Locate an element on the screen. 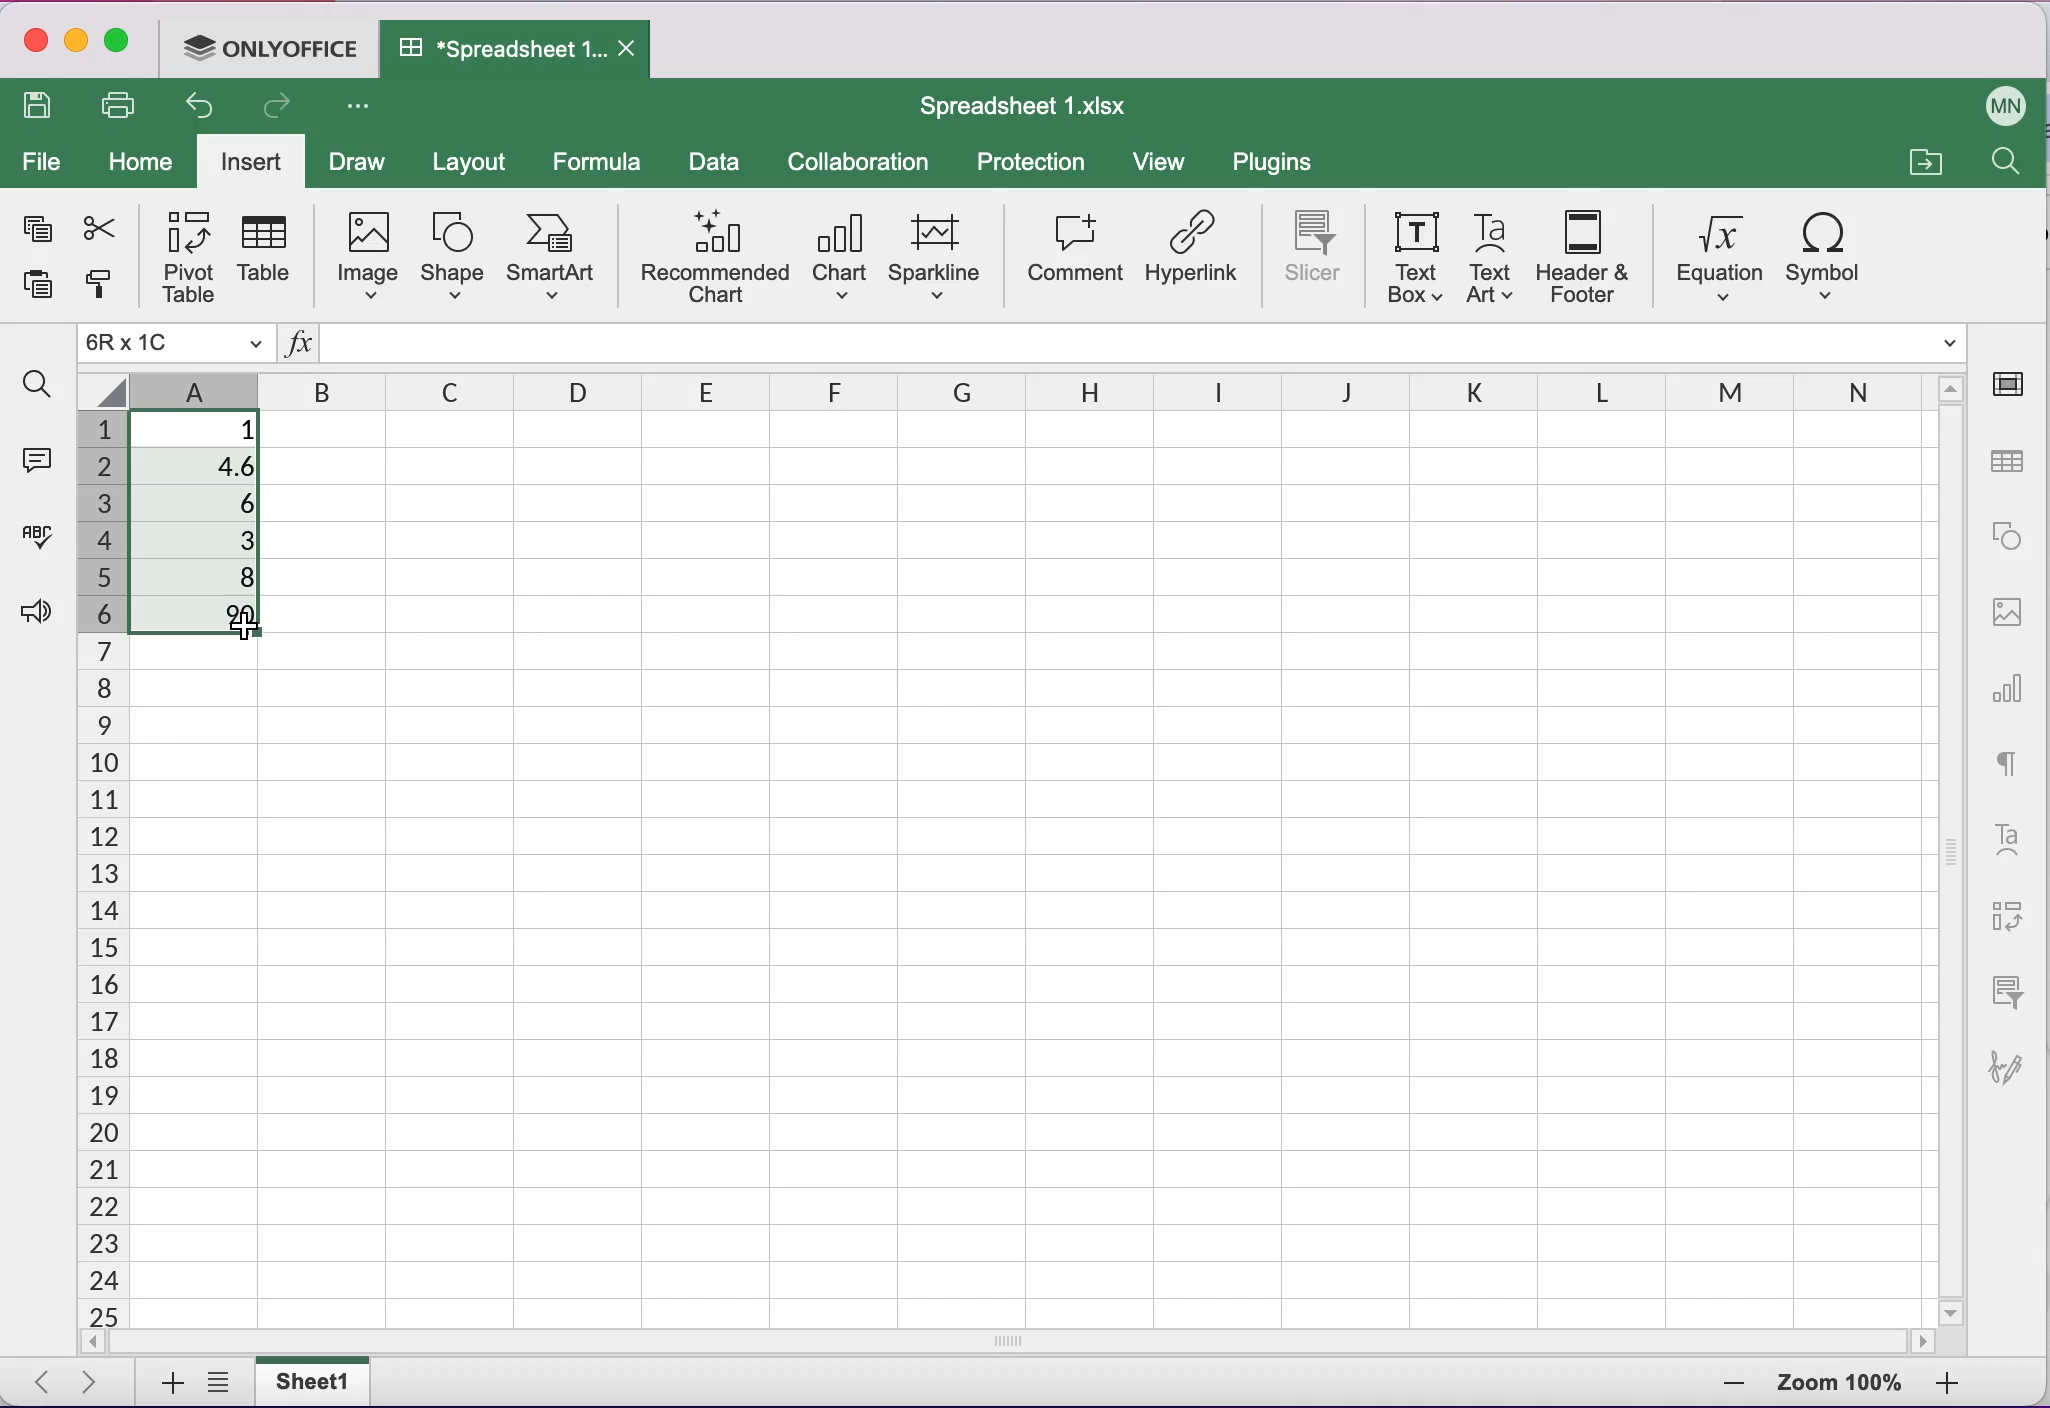  columns is located at coordinates (1004, 387).